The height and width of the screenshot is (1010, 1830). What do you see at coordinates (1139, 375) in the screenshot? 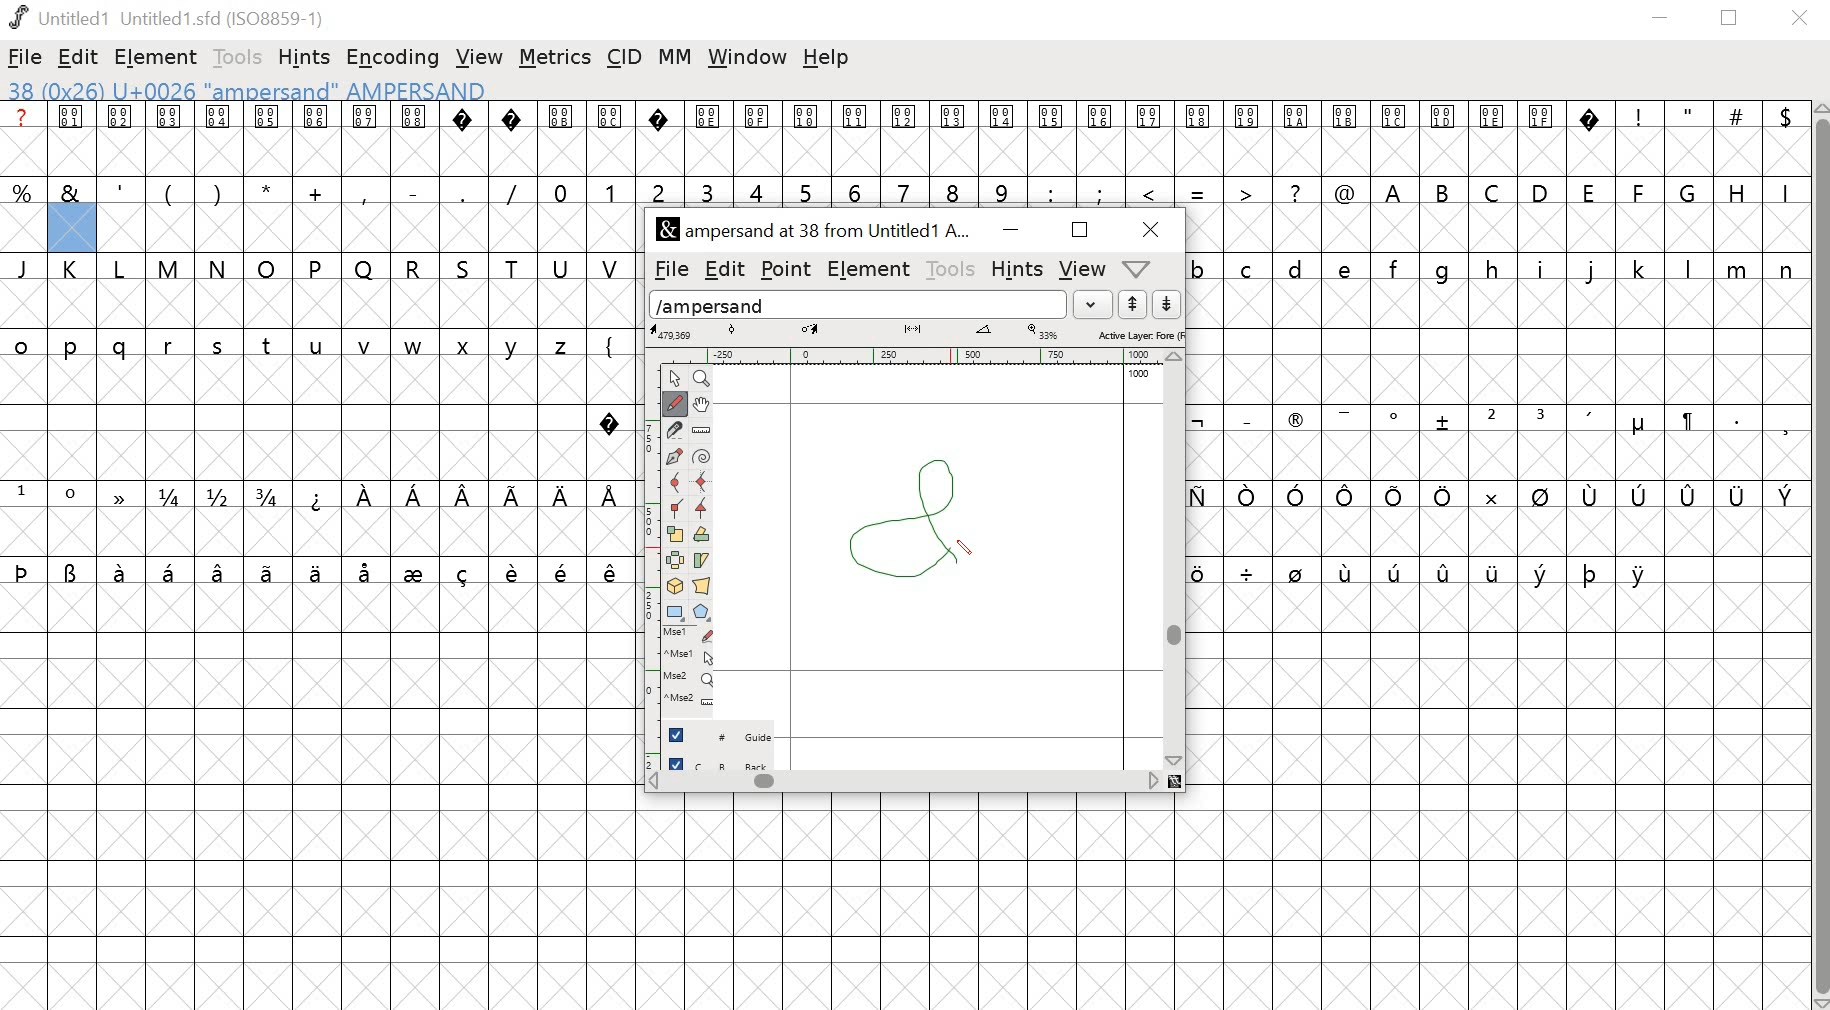
I see `guide` at bounding box center [1139, 375].